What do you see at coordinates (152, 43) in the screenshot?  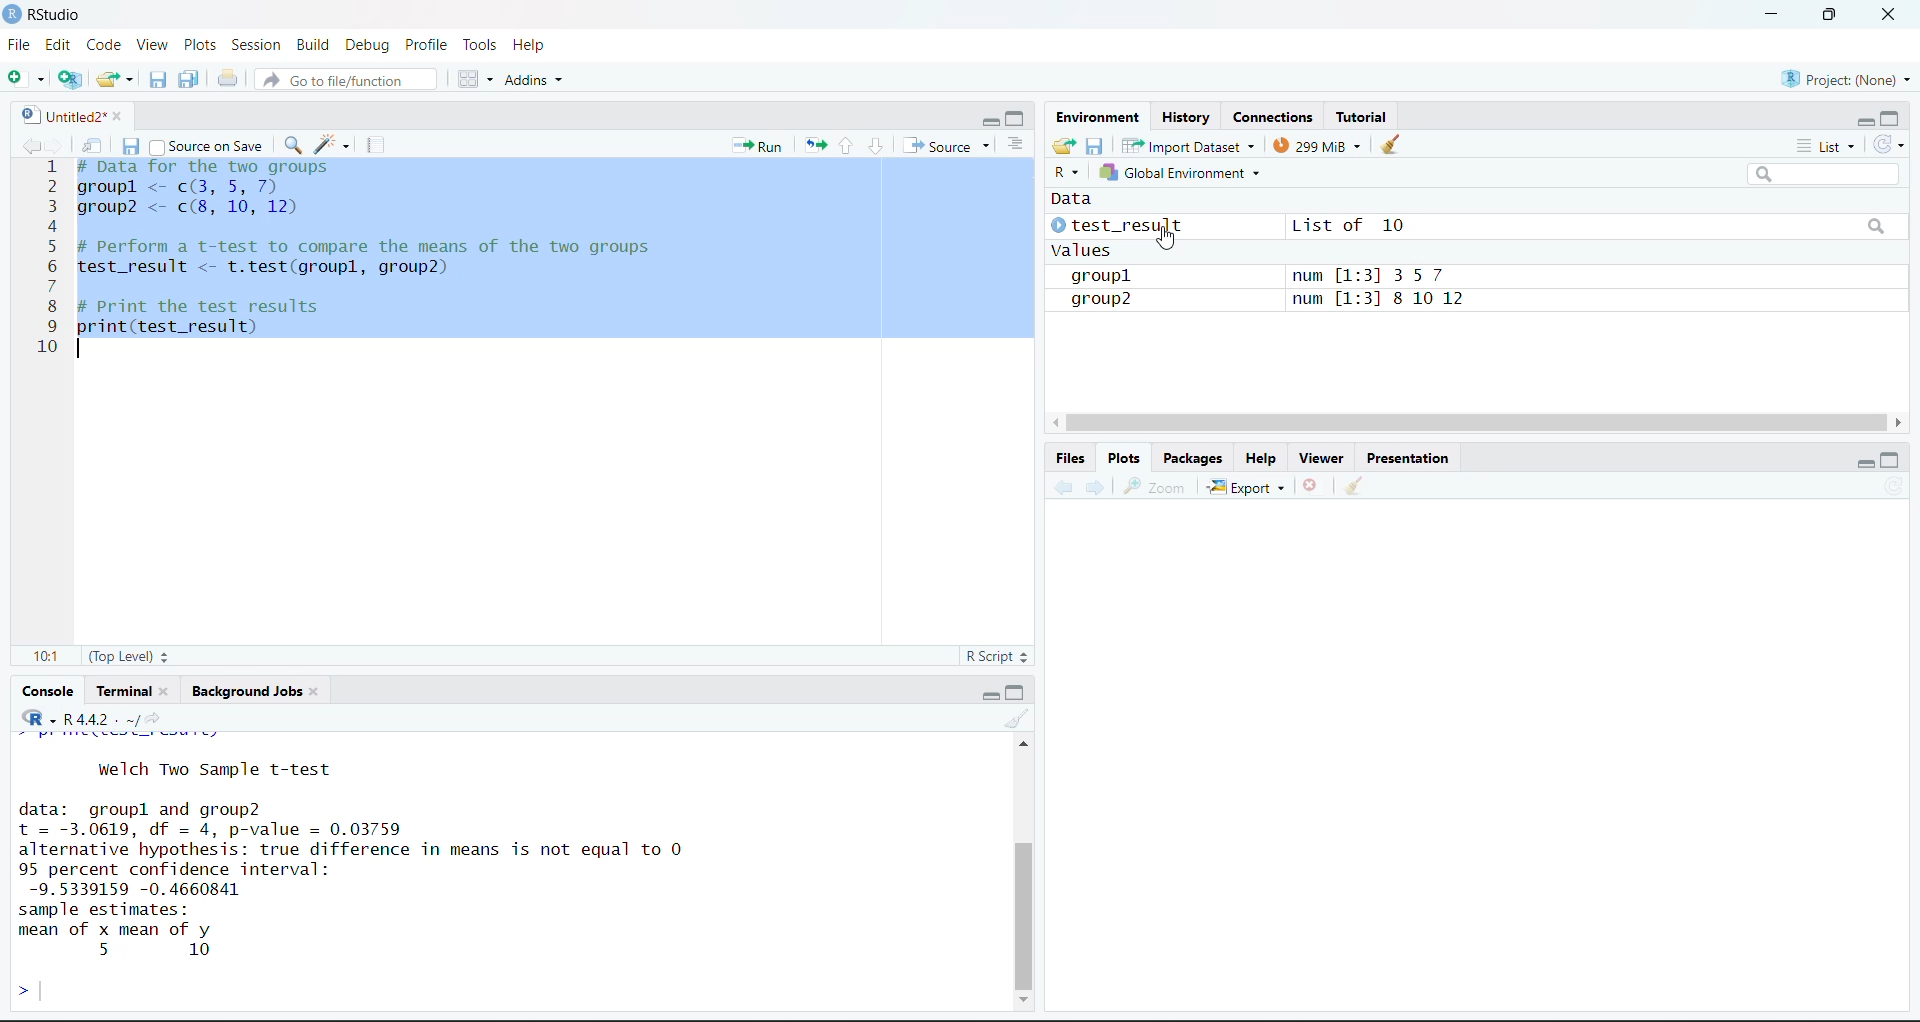 I see `View` at bounding box center [152, 43].